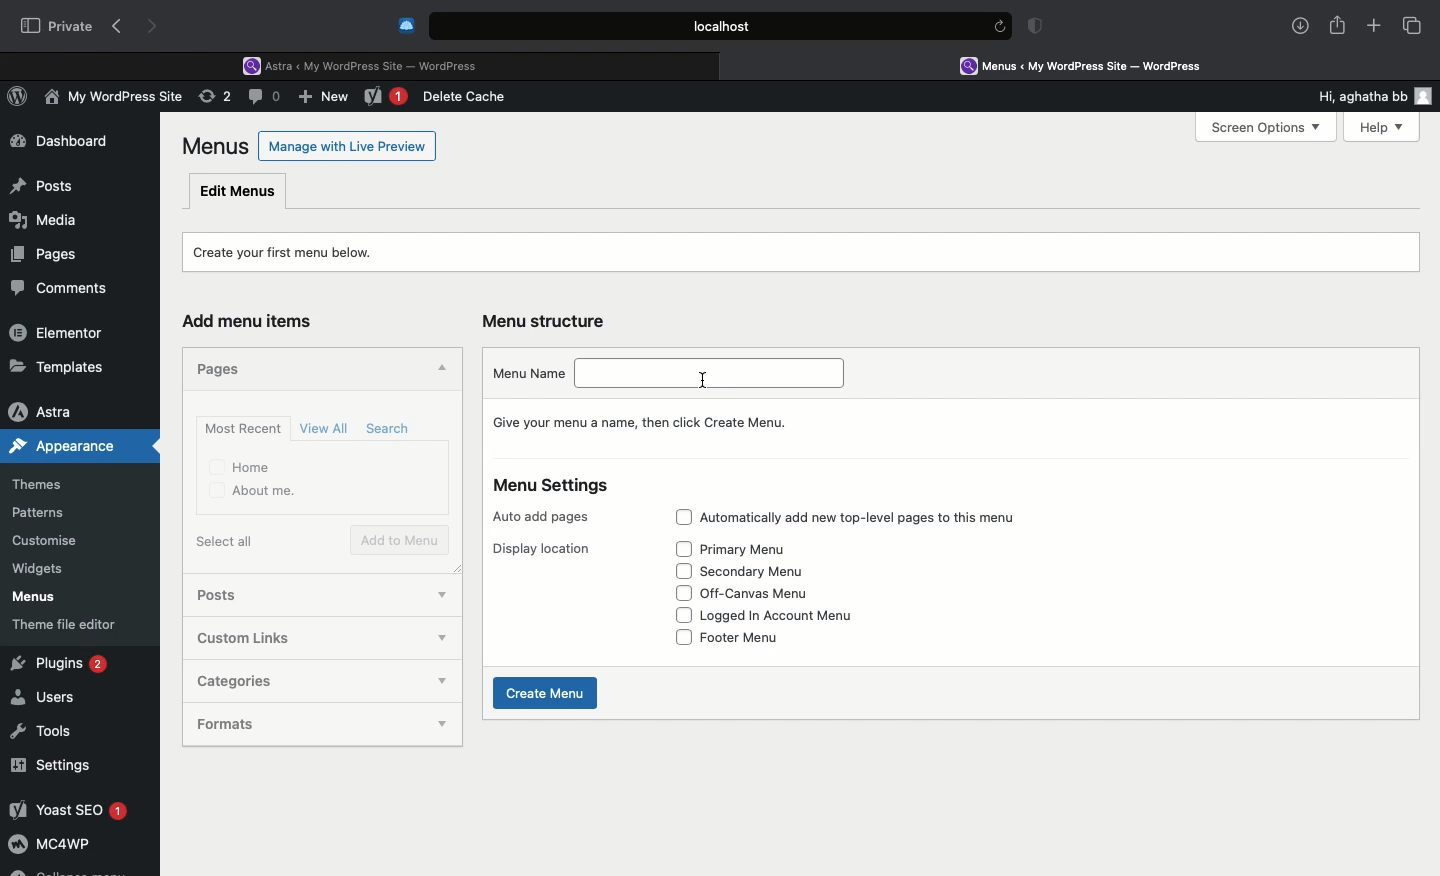 The height and width of the screenshot is (876, 1440). What do you see at coordinates (743, 636) in the screenshot?
I see `Footer menu` at bounding box center [743, 636].